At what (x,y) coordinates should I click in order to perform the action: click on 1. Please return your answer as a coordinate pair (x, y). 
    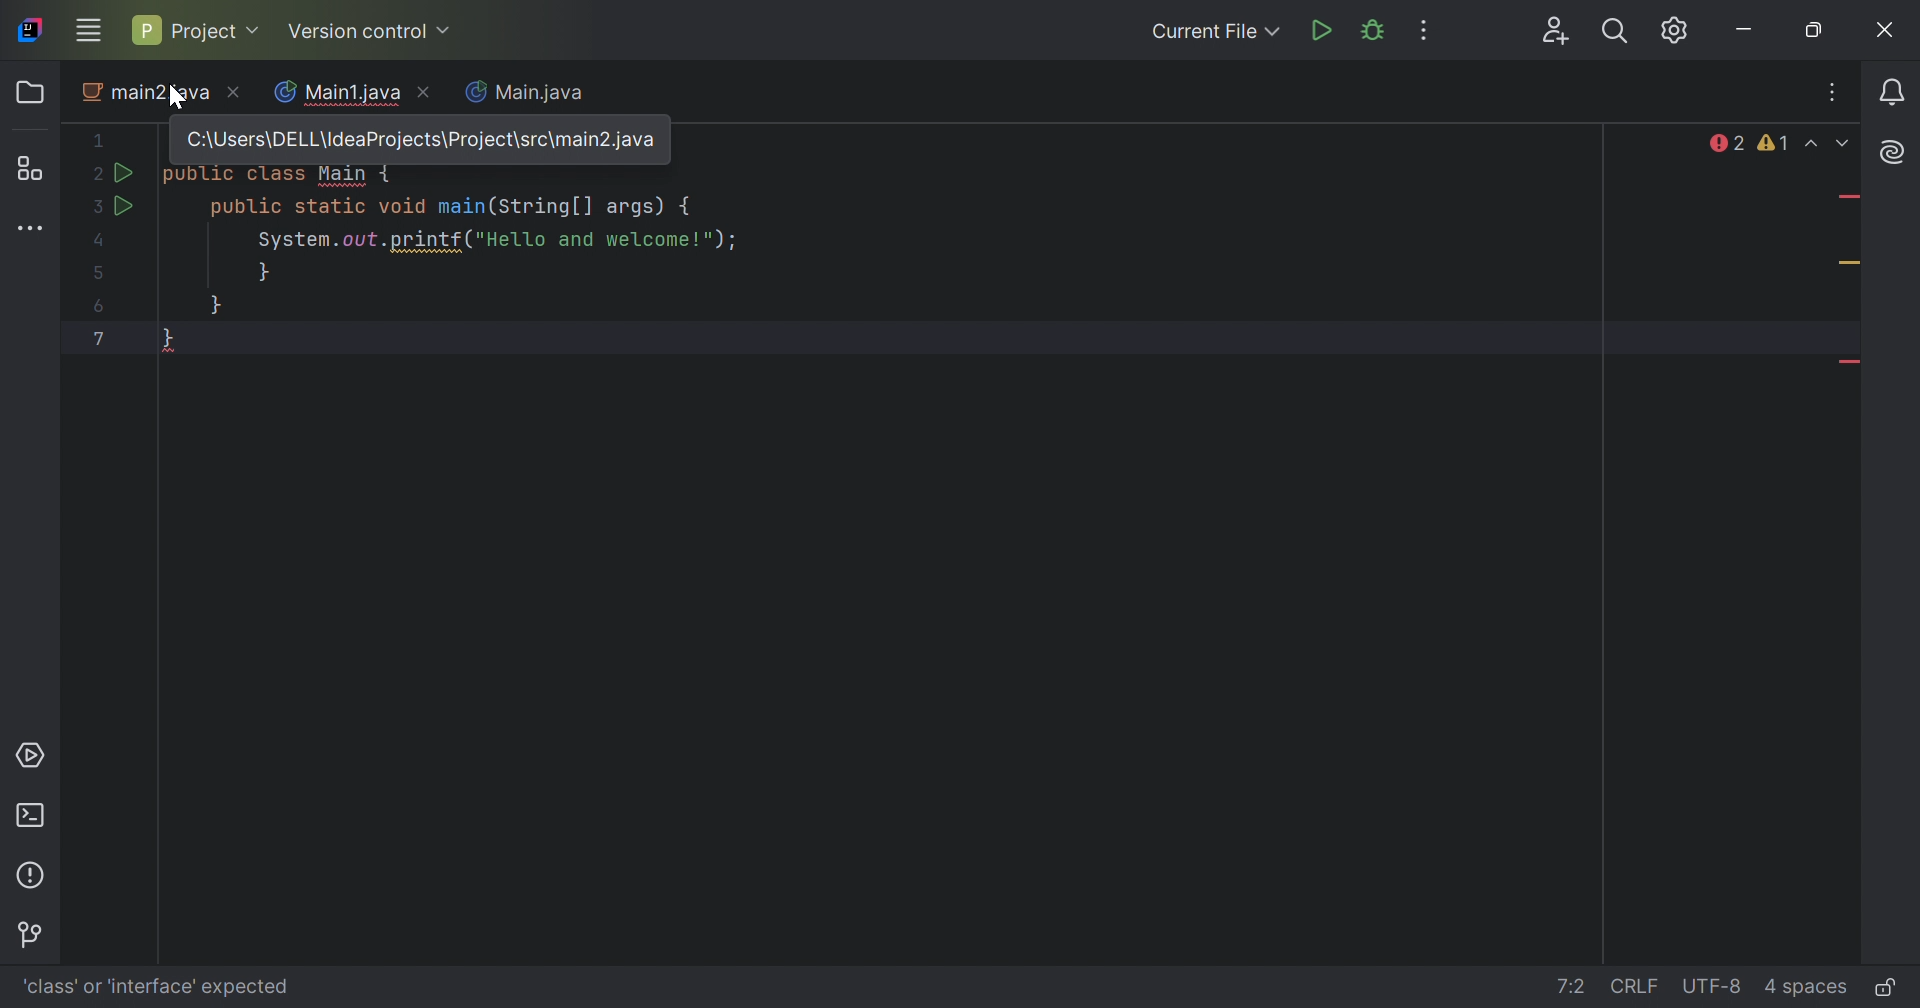
    Looking at the image, I should click on (101, 140).